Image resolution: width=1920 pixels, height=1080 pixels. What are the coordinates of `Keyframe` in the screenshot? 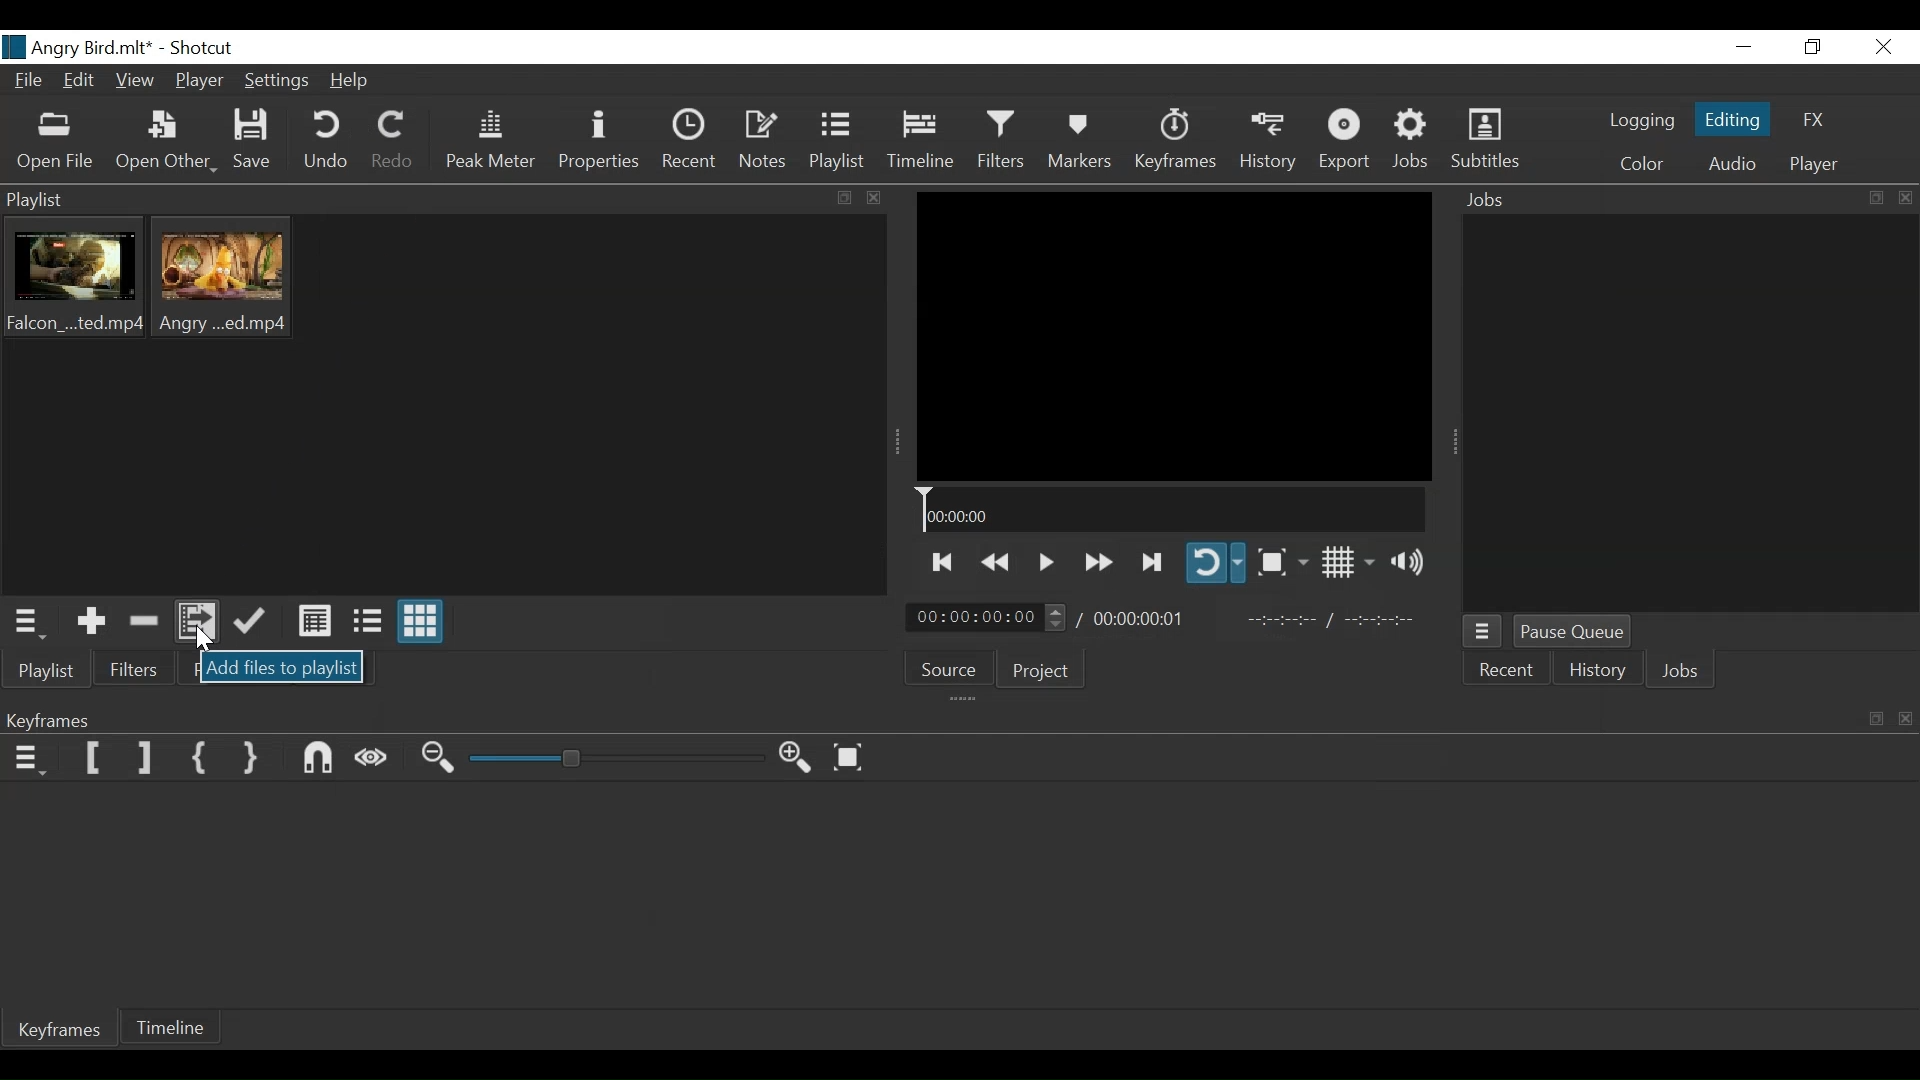 It's located at (56, 1031).